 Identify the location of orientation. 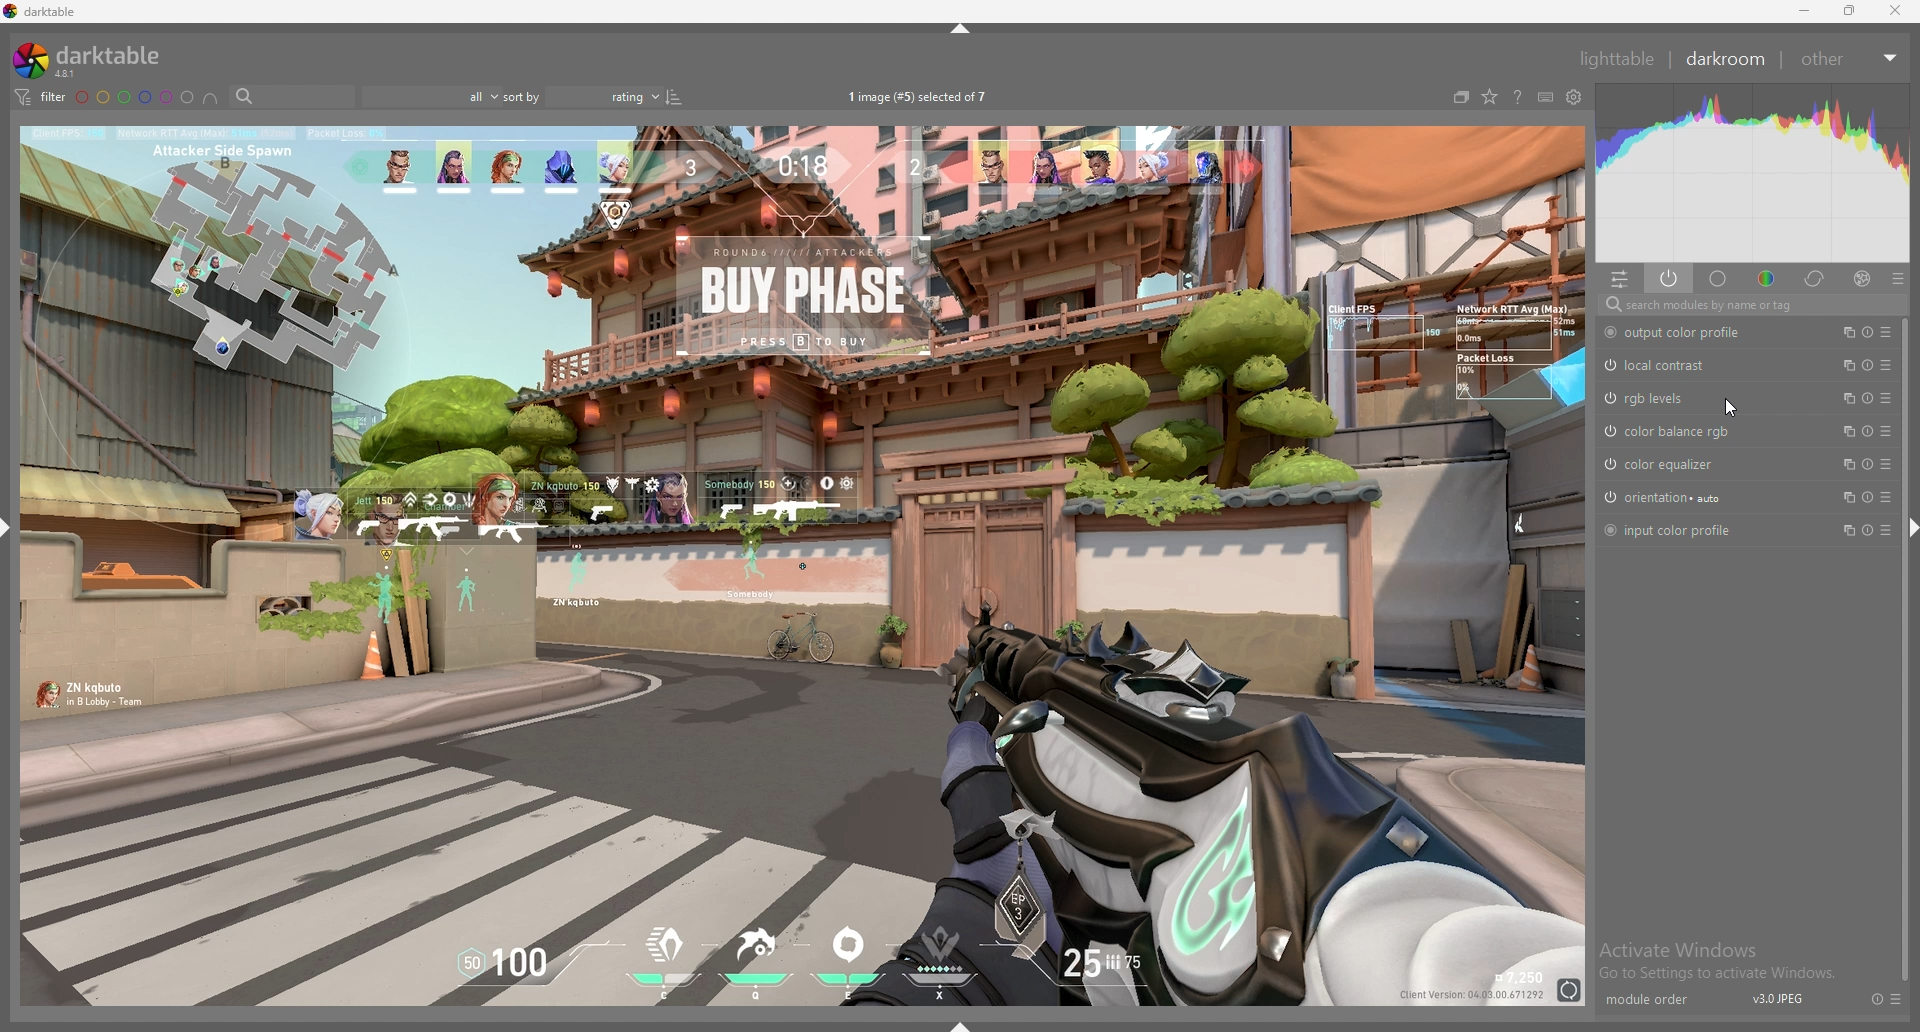
(1673, 497).